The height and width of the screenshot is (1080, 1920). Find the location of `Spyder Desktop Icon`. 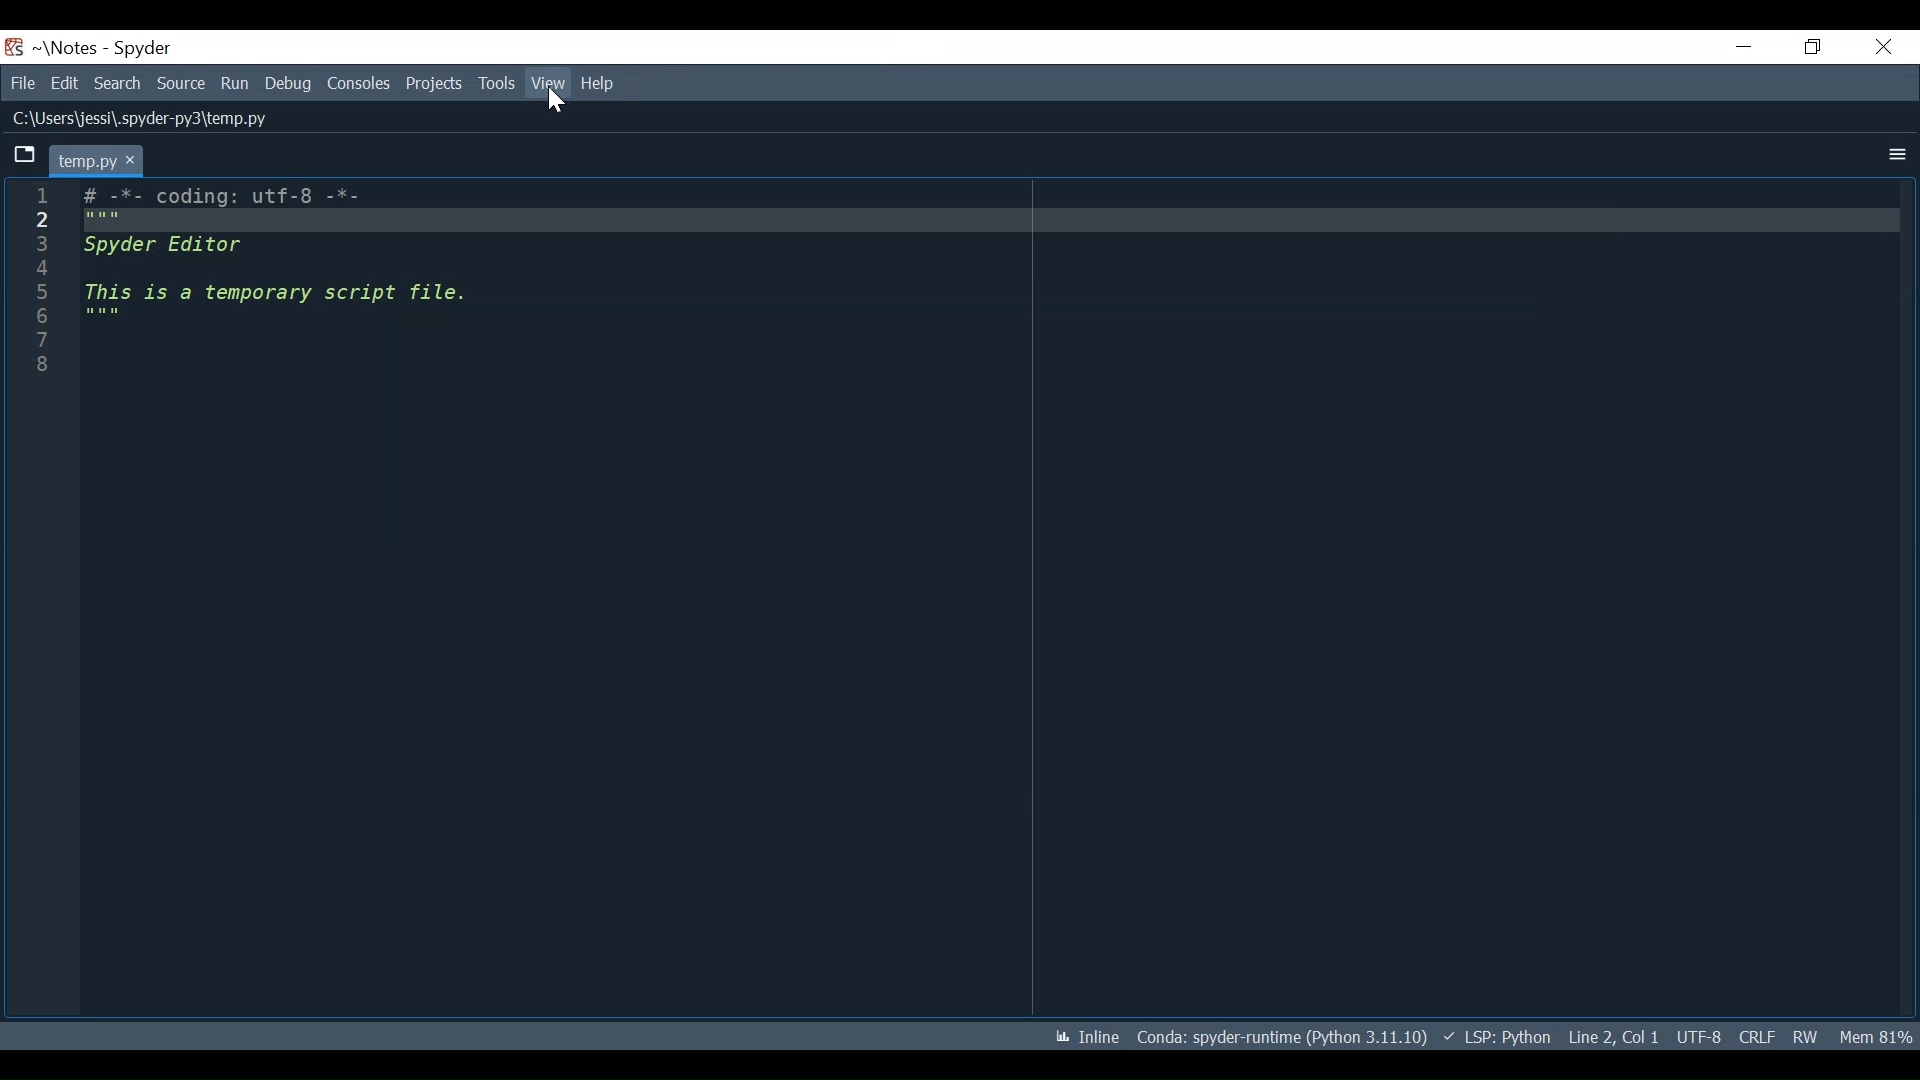

Spyder Desktop Icon is located at coordinates (14, 47).